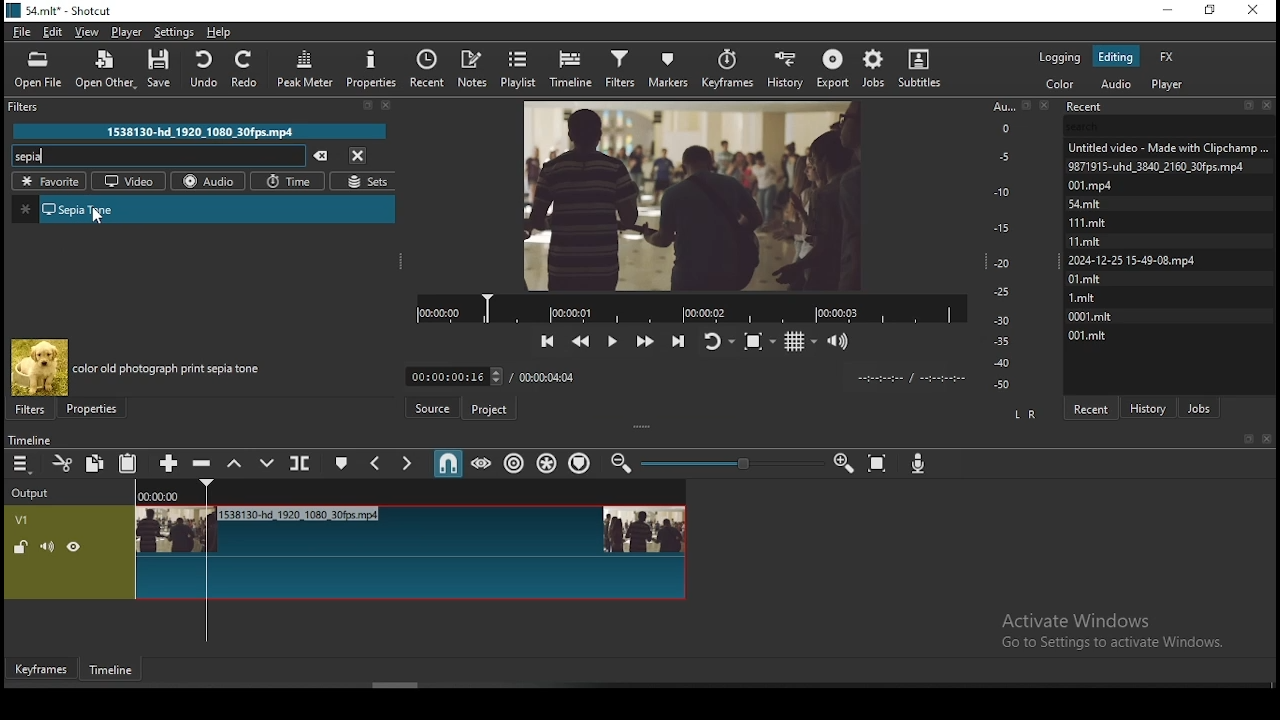  What do you see at coordinates (343, 464) in the screenshot?
I see `create/edit marker` at bounding box center [343, 464].